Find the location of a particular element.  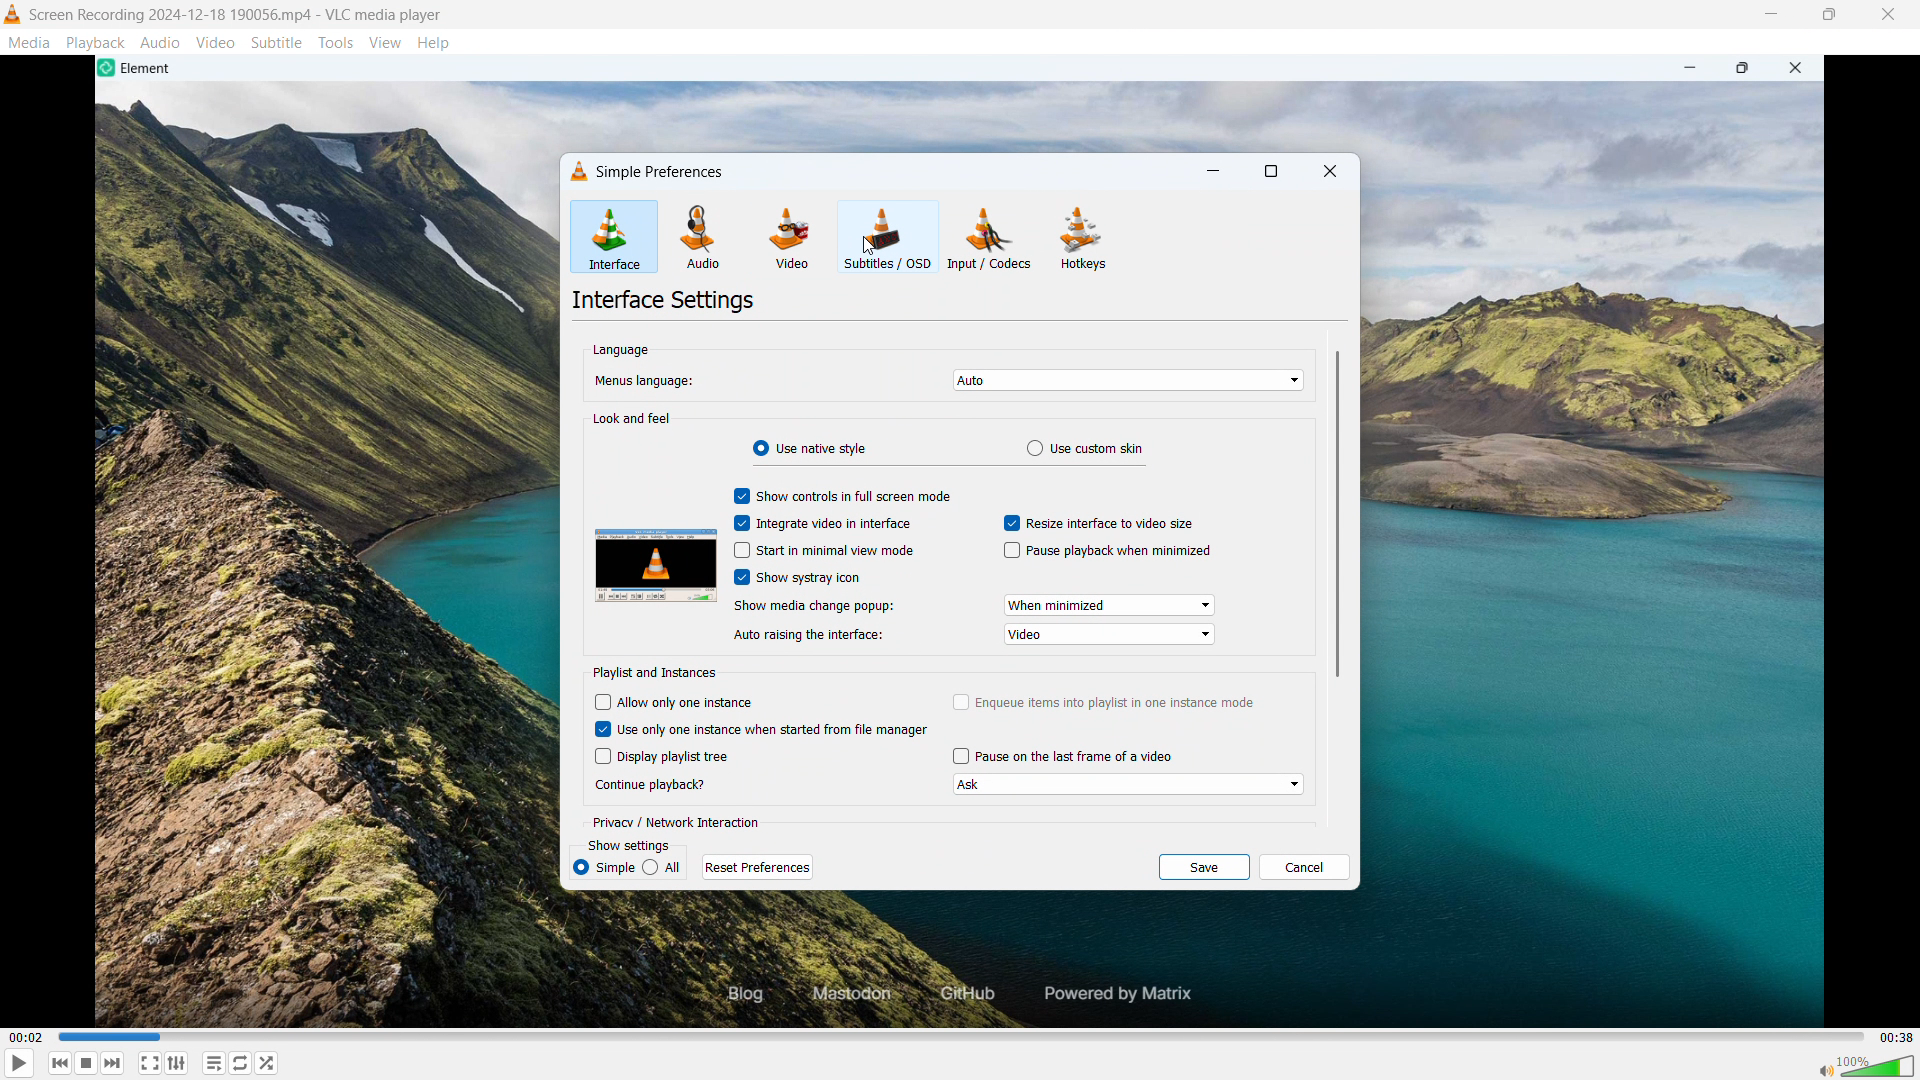

Interface  is located at coordinates (613, 237).